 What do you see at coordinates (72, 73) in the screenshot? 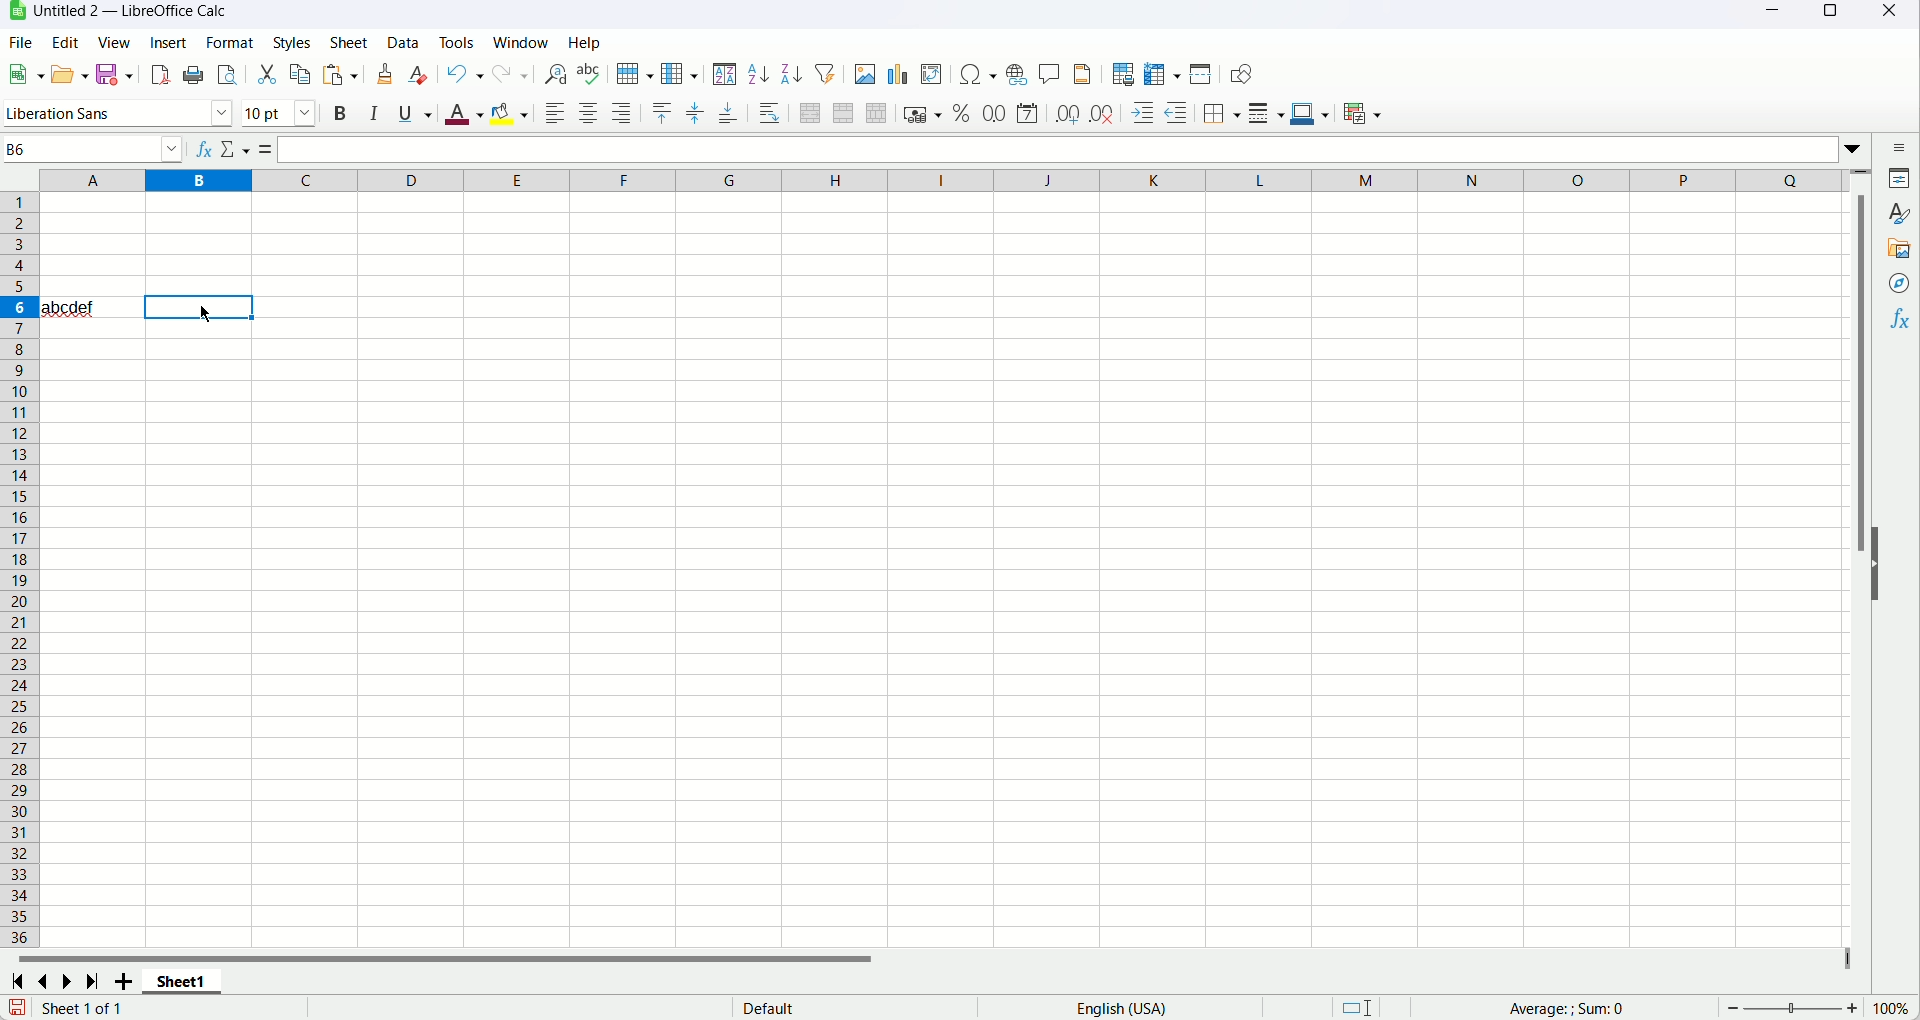
I see `open` at bounding box center [72, 73].